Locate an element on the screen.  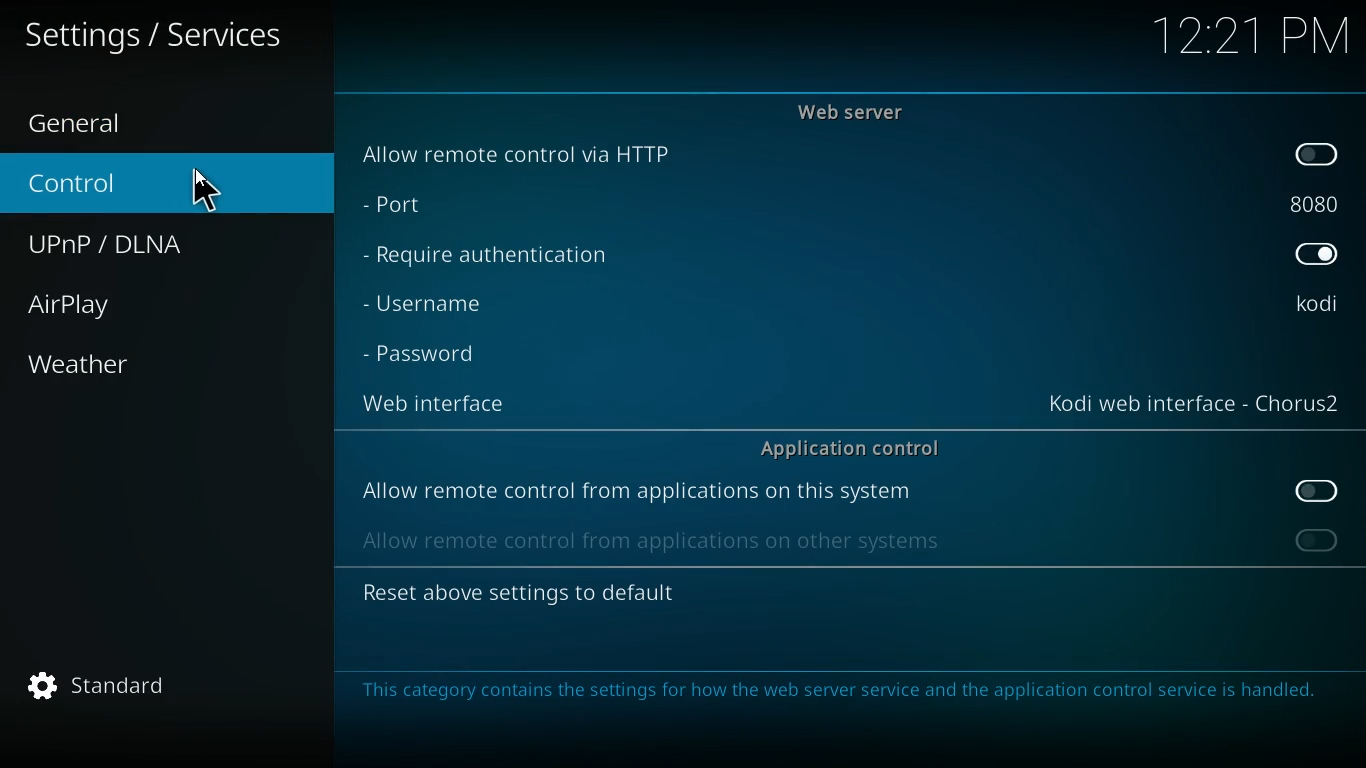
port is located at coordinates (1317, 206).